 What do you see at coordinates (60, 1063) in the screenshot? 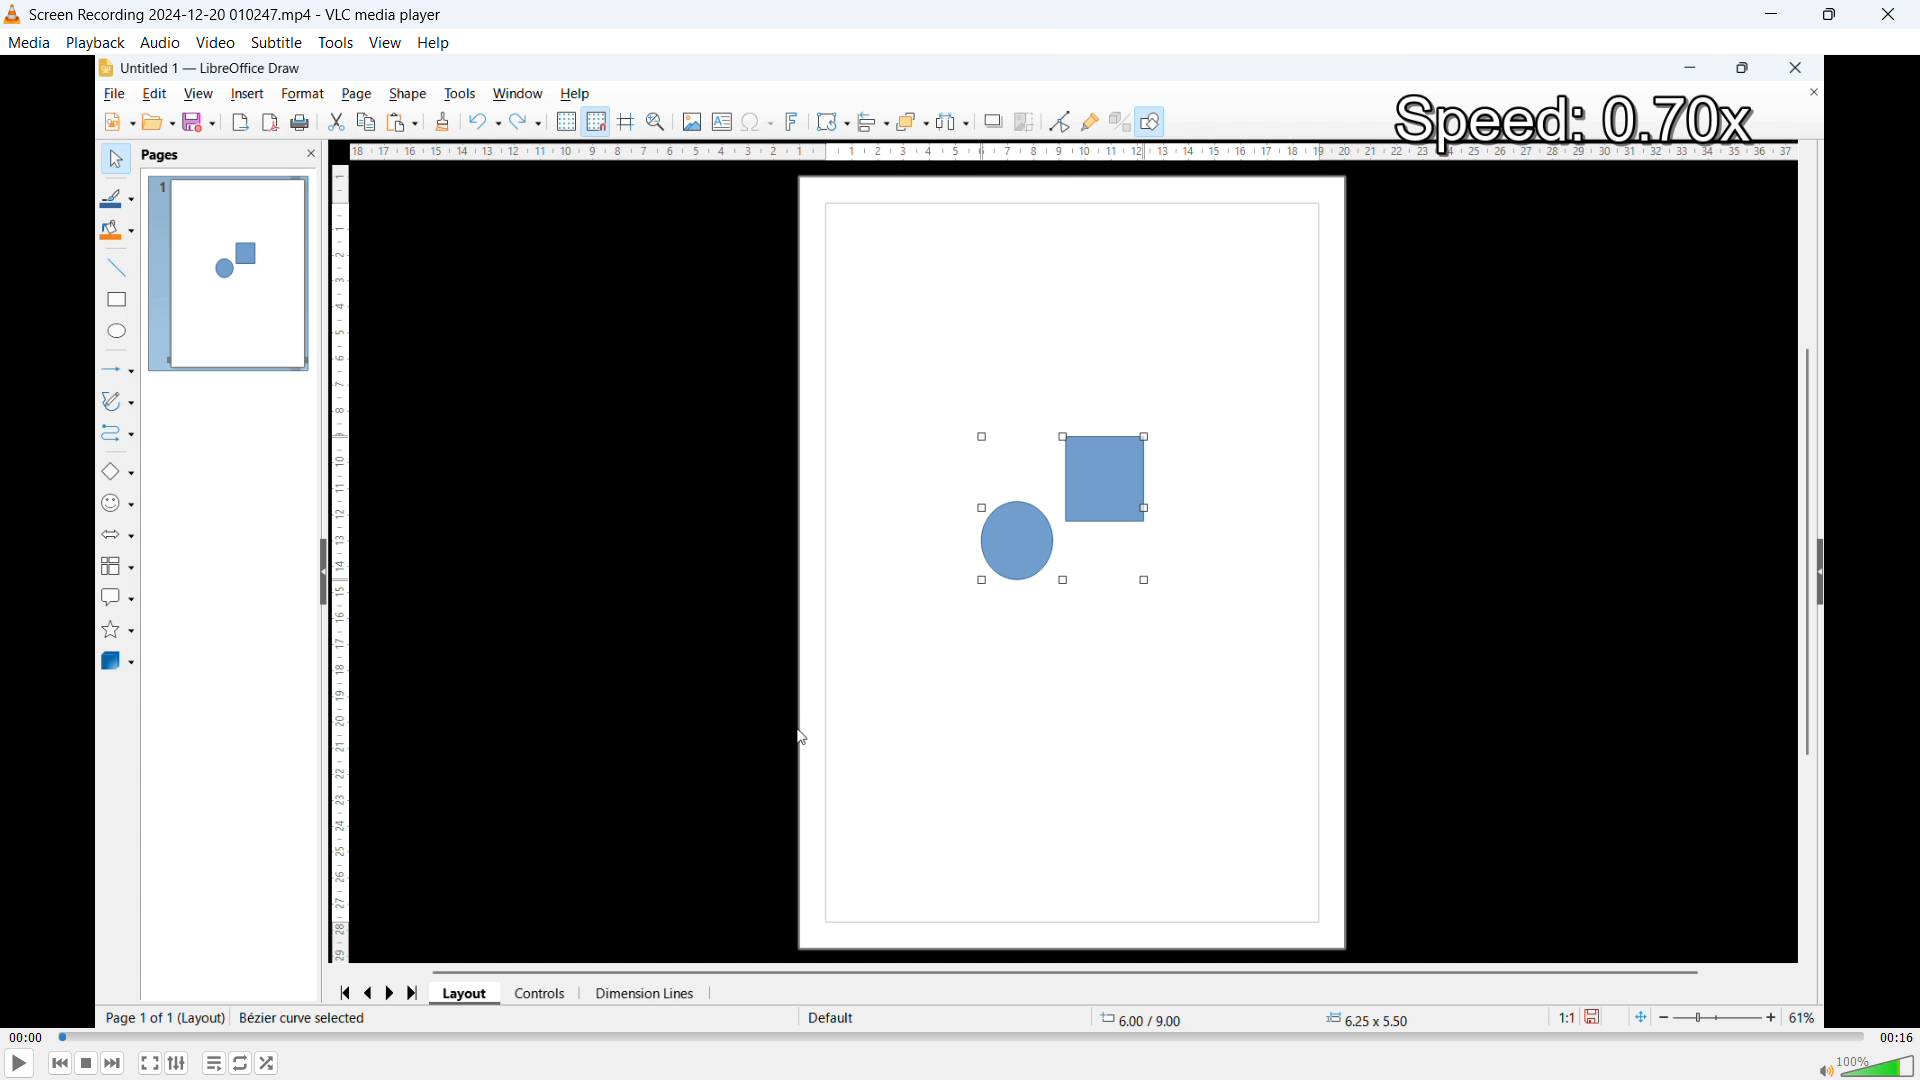
I see `Backward or previous media ` at bounding box center [60, 1063].